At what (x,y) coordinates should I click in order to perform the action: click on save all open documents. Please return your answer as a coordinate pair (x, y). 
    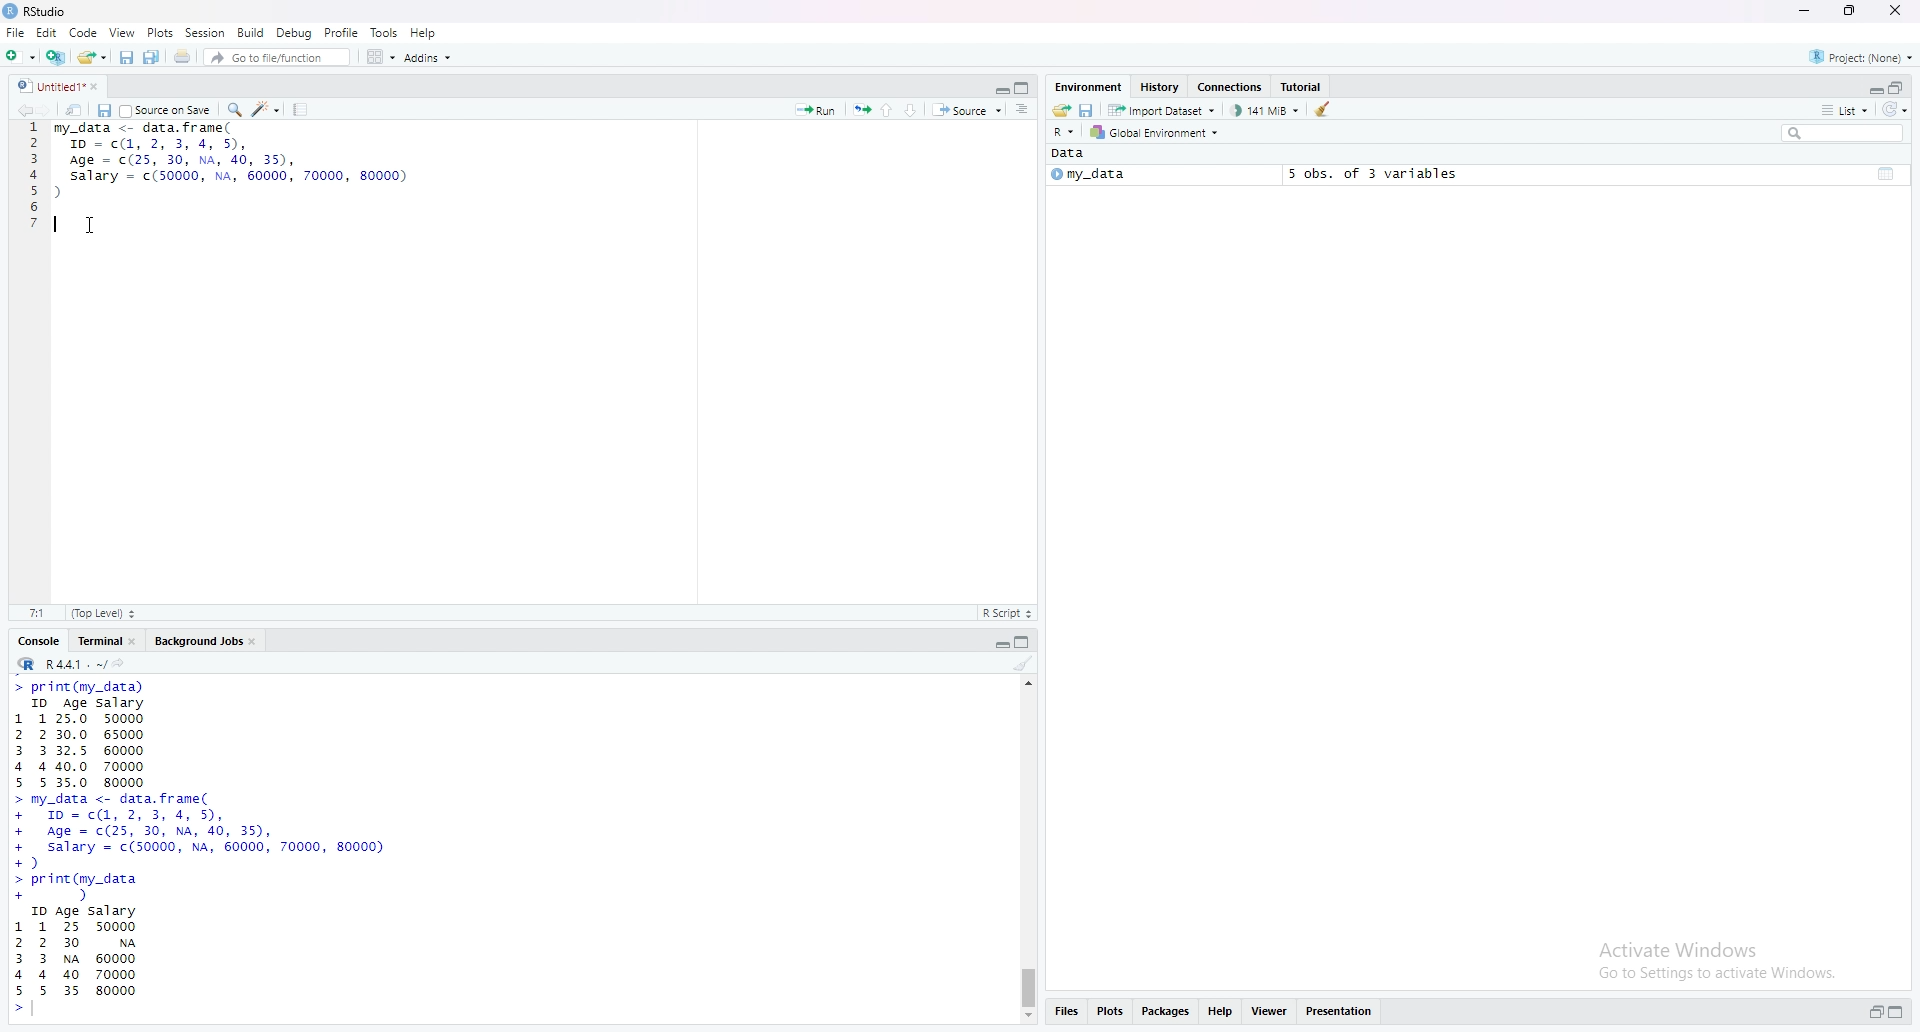
    Looking at the image, I should click on (152, 57).